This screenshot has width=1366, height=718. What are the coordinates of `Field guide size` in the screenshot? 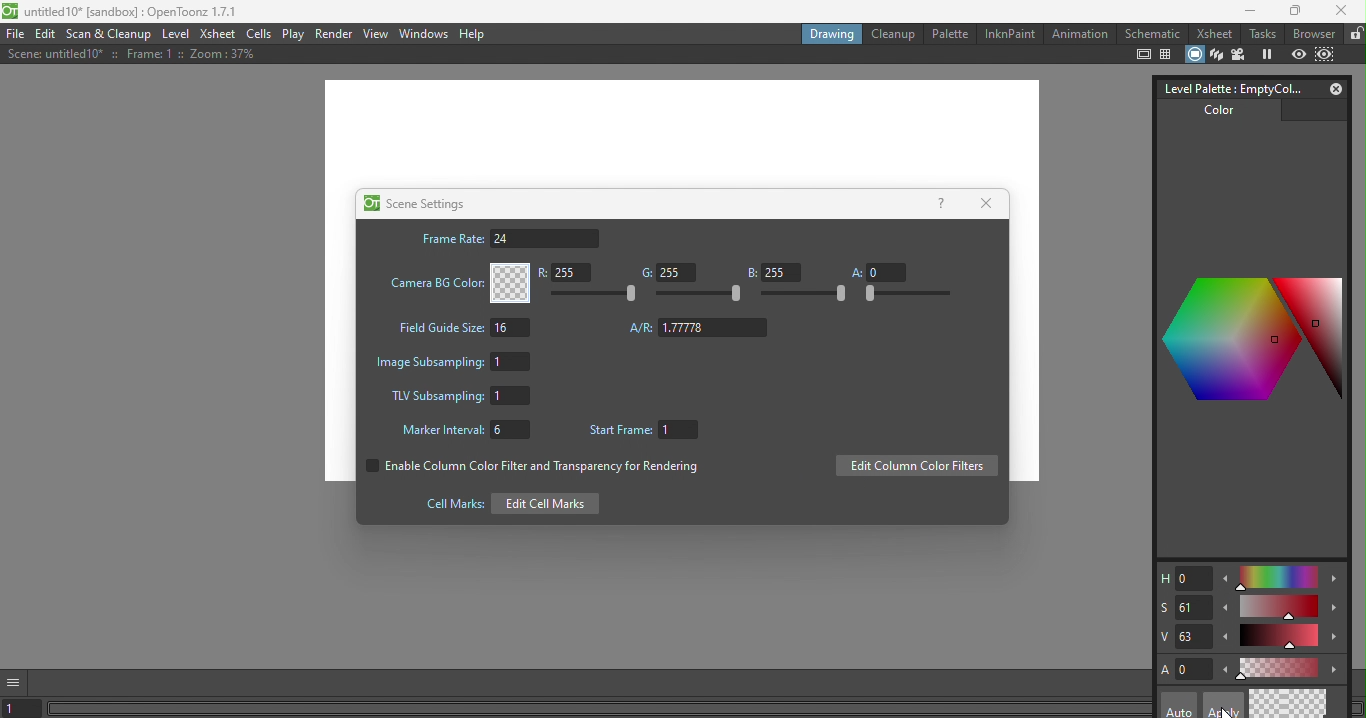 It's located at (461, 330).